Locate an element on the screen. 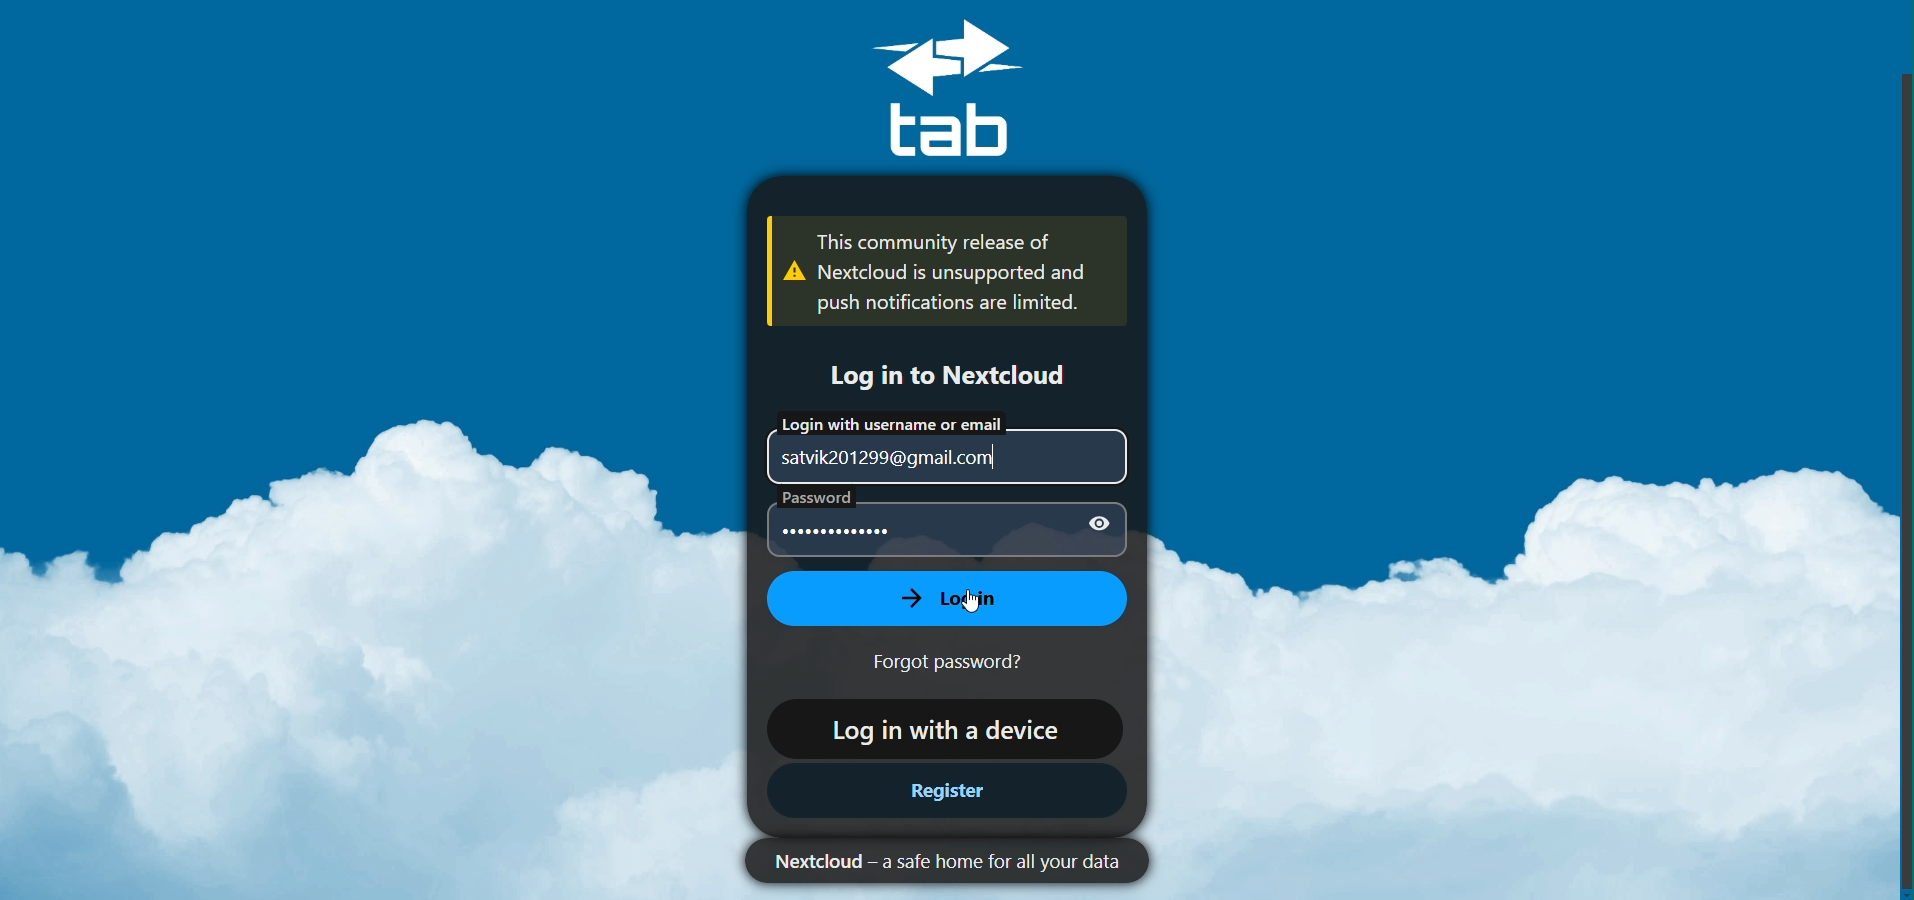  tab Logo is located at coordinates (971, 89).